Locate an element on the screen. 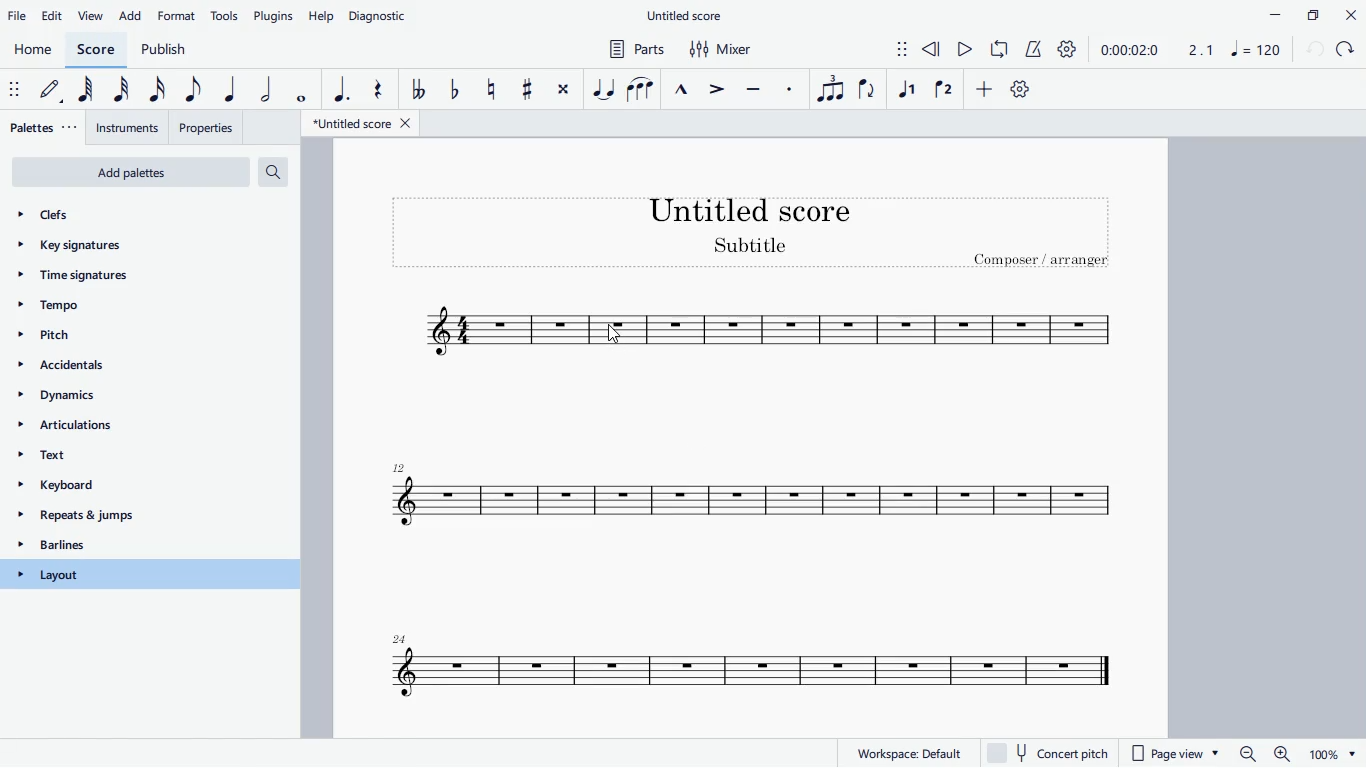 This screenshot has height=768, width=1366. instruments is located at coordinates (130, 128).